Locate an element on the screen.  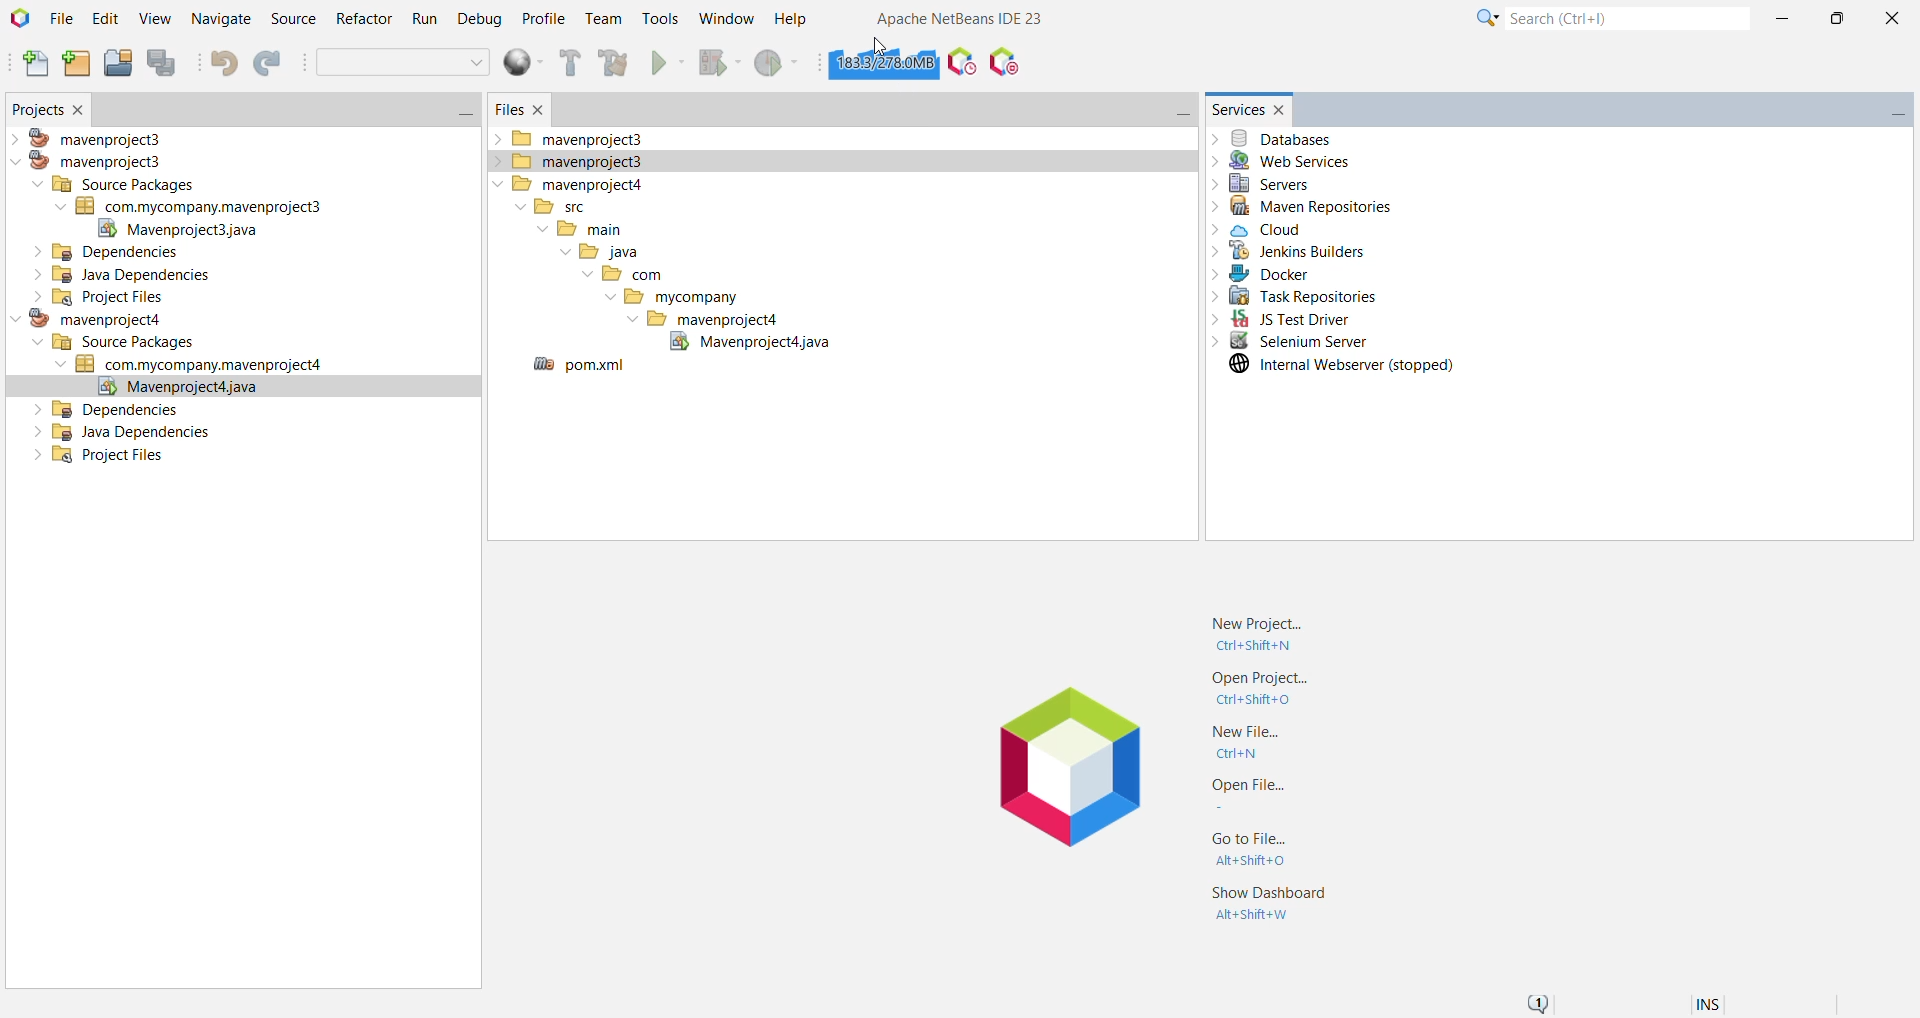
mavenproject4 is located at coordinates (708, 322).